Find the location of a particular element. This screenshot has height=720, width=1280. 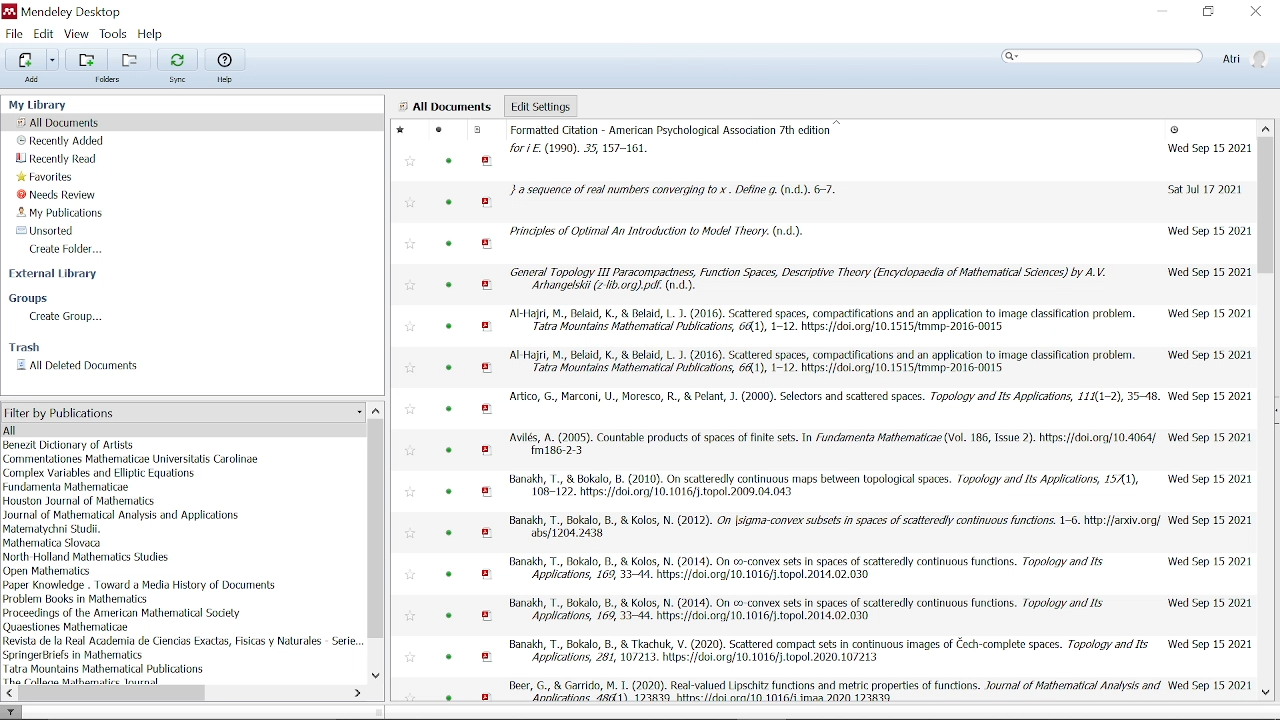

Close window is located at coordinates (1254, 12).